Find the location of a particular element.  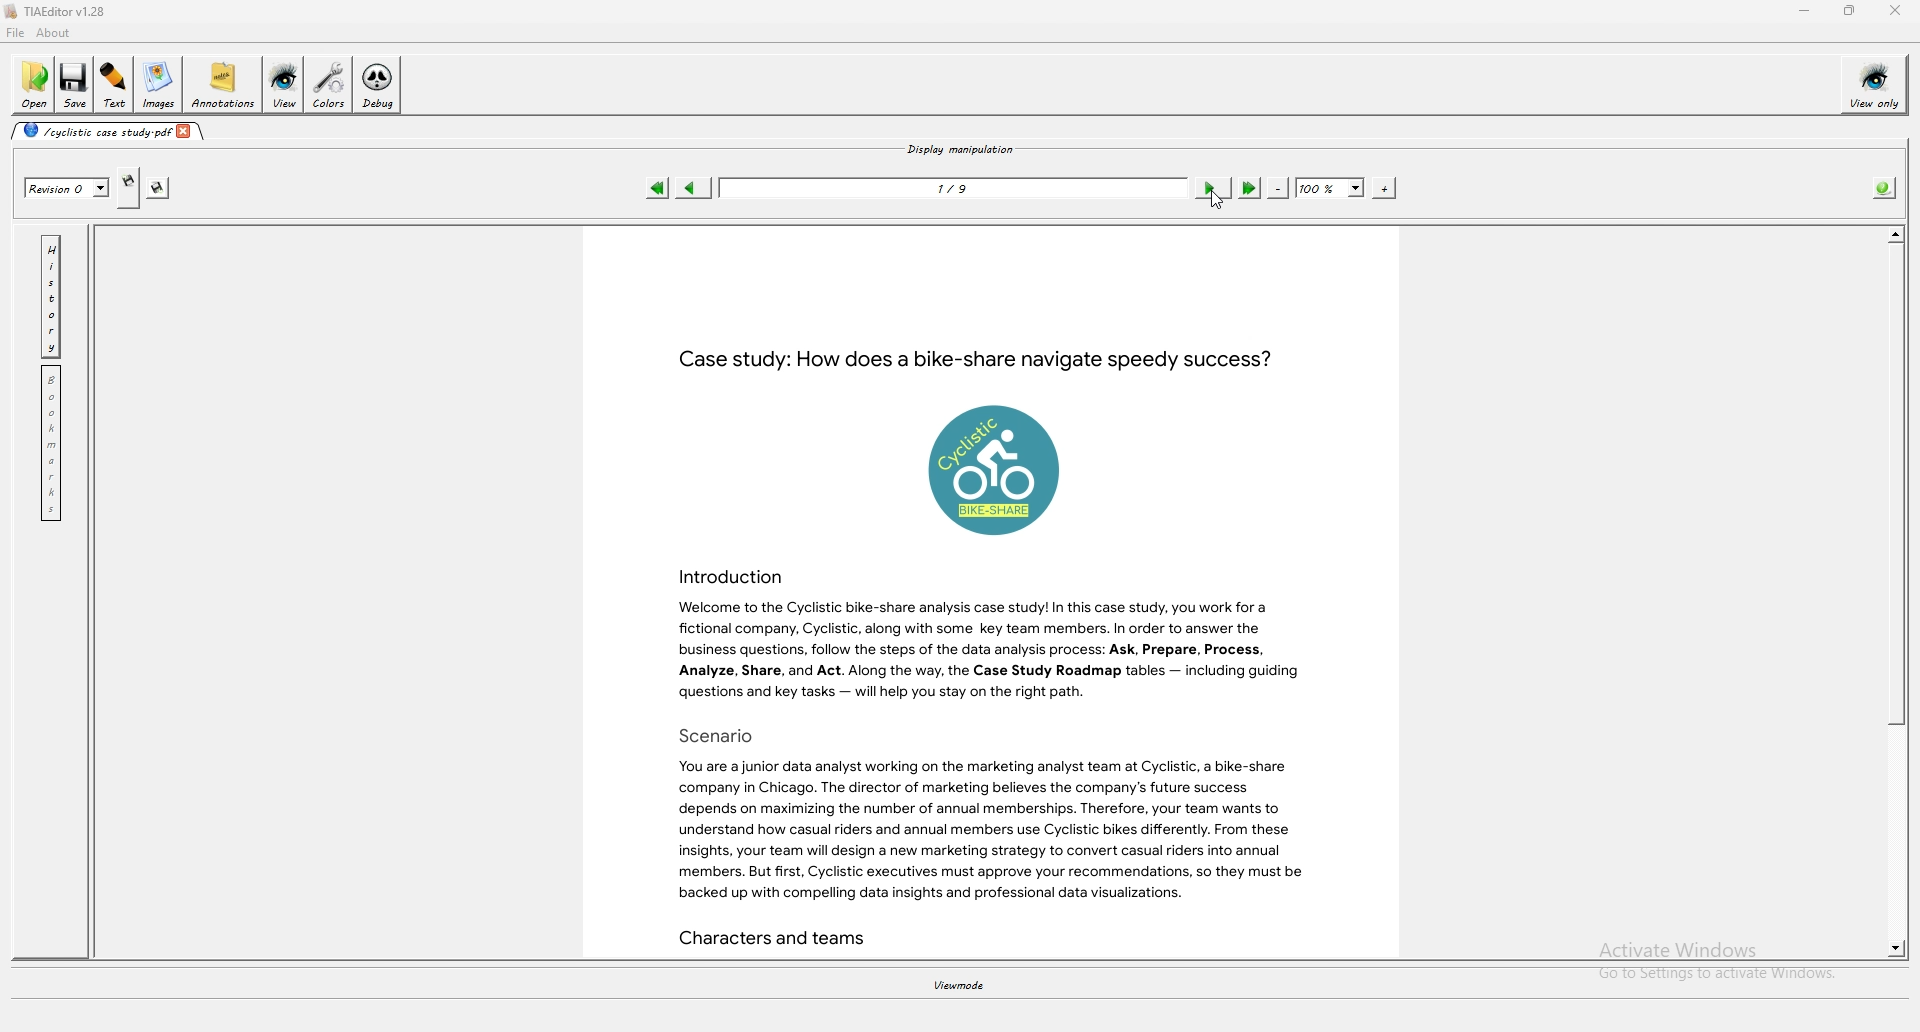

bookmark is located at coordinates (53, 443).